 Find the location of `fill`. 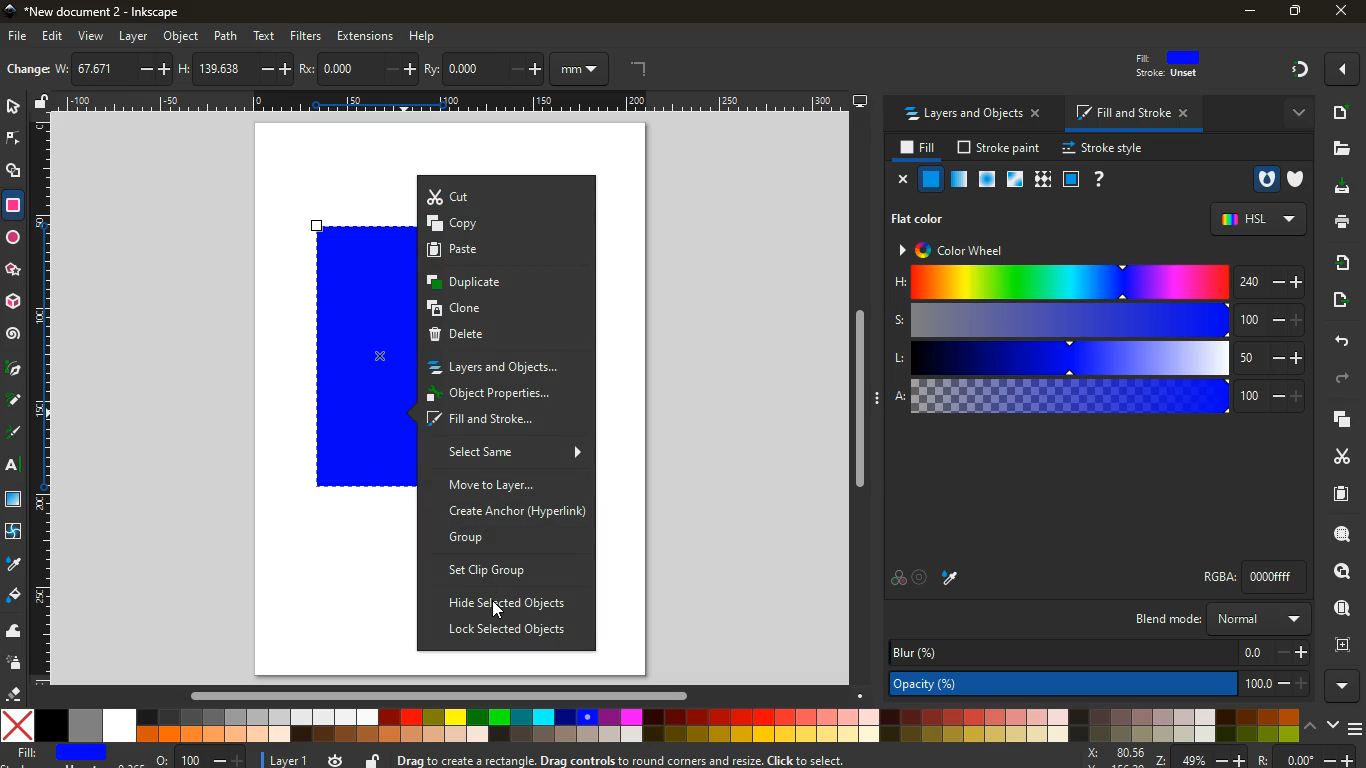

fill is located at coordinates (14, 594).